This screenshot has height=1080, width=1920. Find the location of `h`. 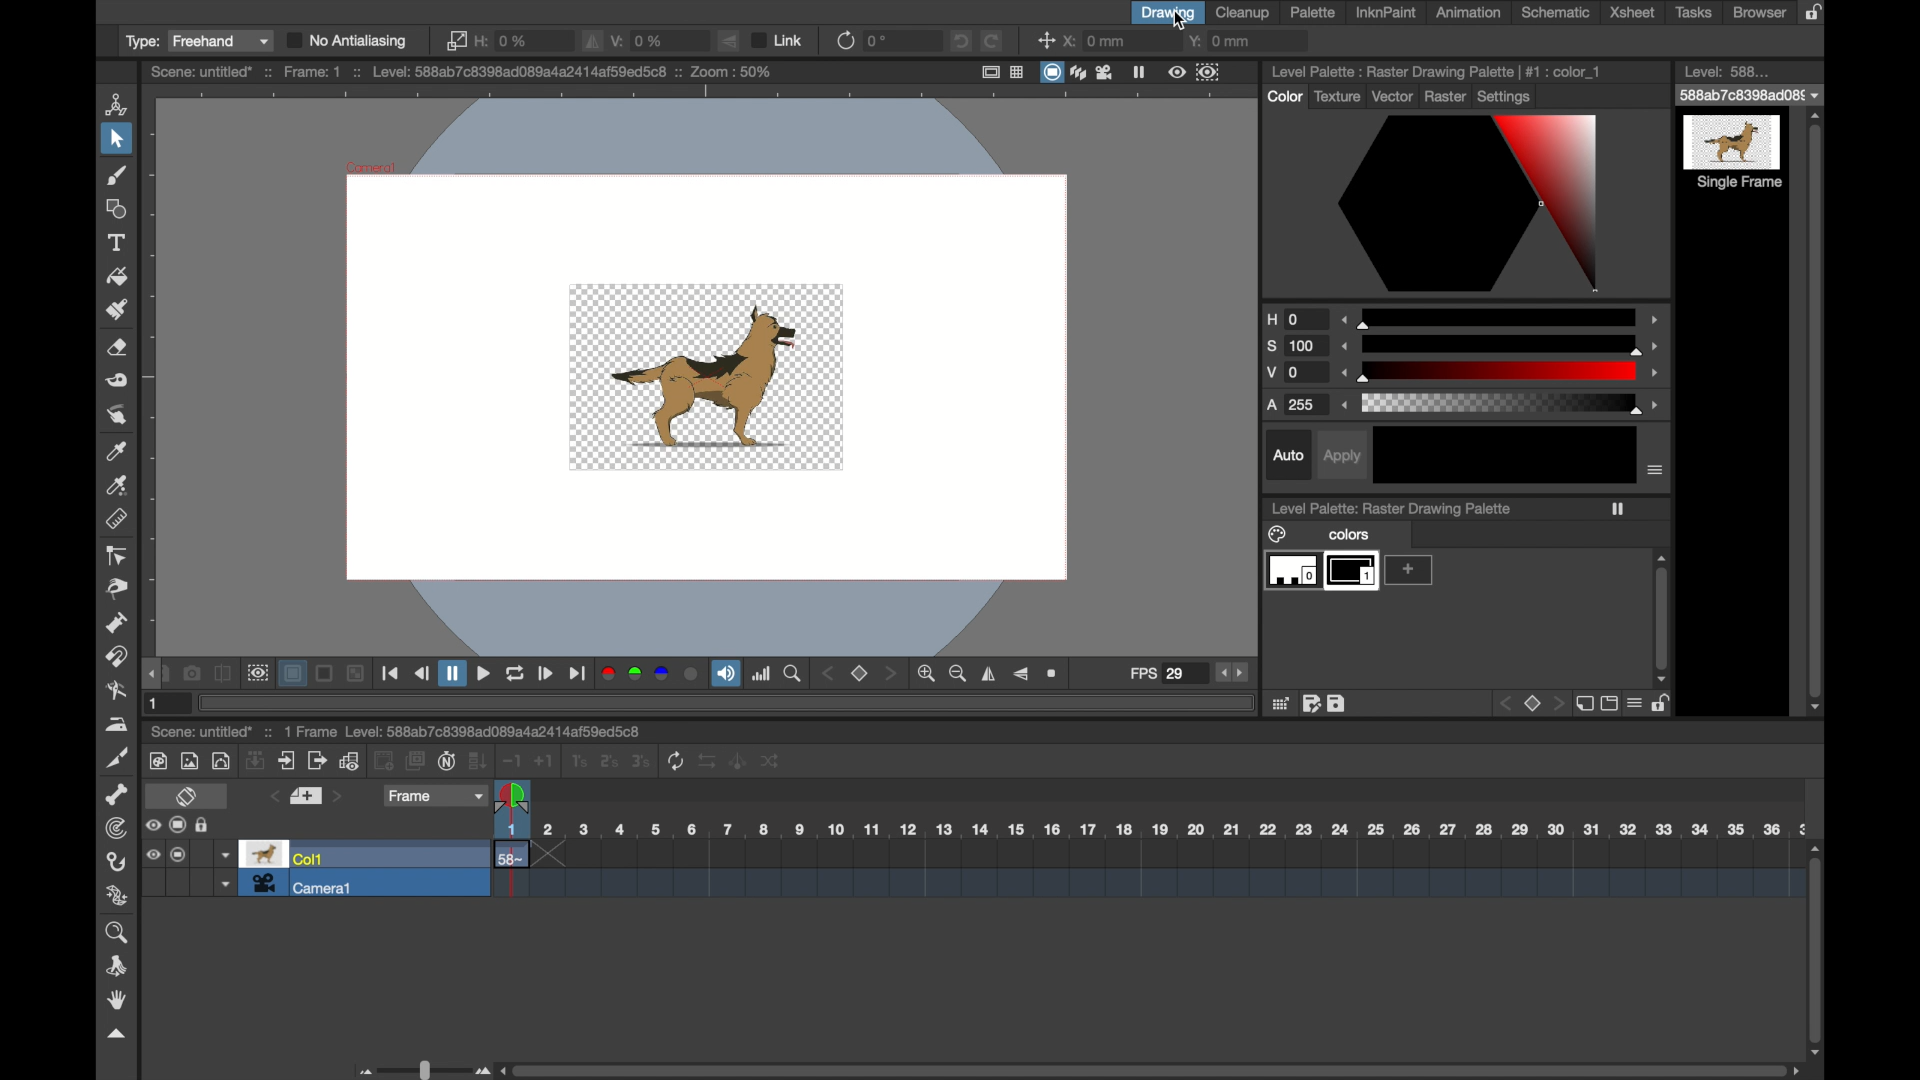

h is located at coordinates (506, 41).